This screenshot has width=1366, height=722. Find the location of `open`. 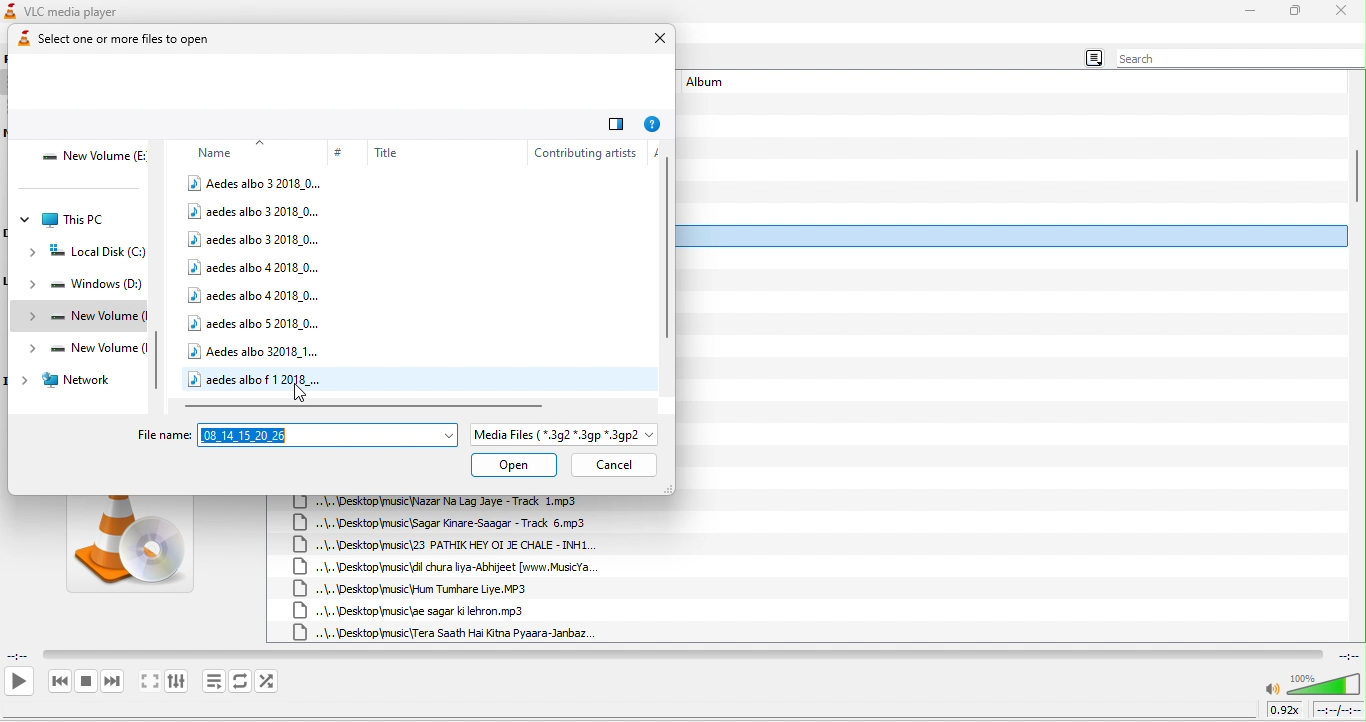

open is located at coordinates (514, 466).